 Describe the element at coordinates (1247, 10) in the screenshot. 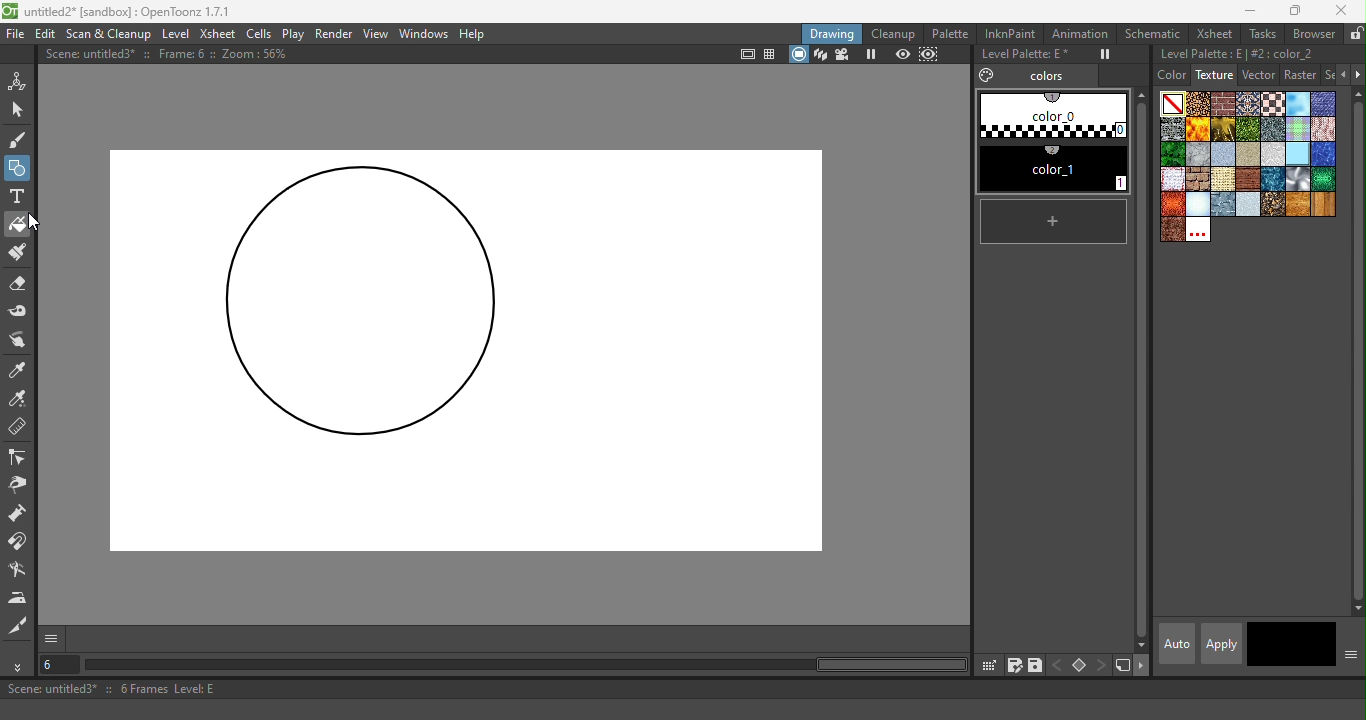

I see `Minimize ` at that location.